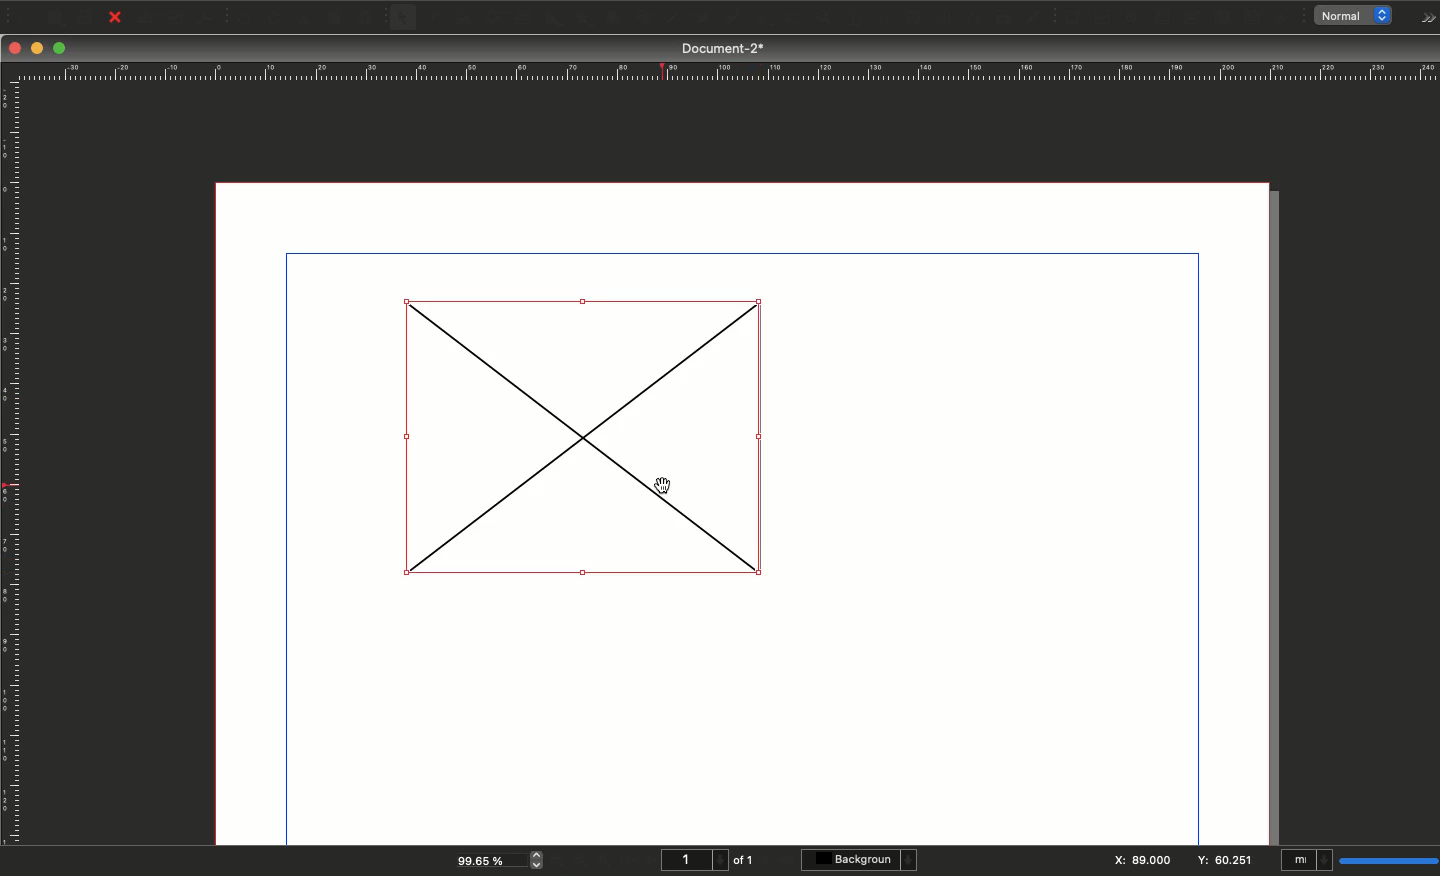 The height and width of the screenshot is (876, 1440). Describe the element at coordinates (1070, 17) in the screenshot. I see `PDF push button` at that location.